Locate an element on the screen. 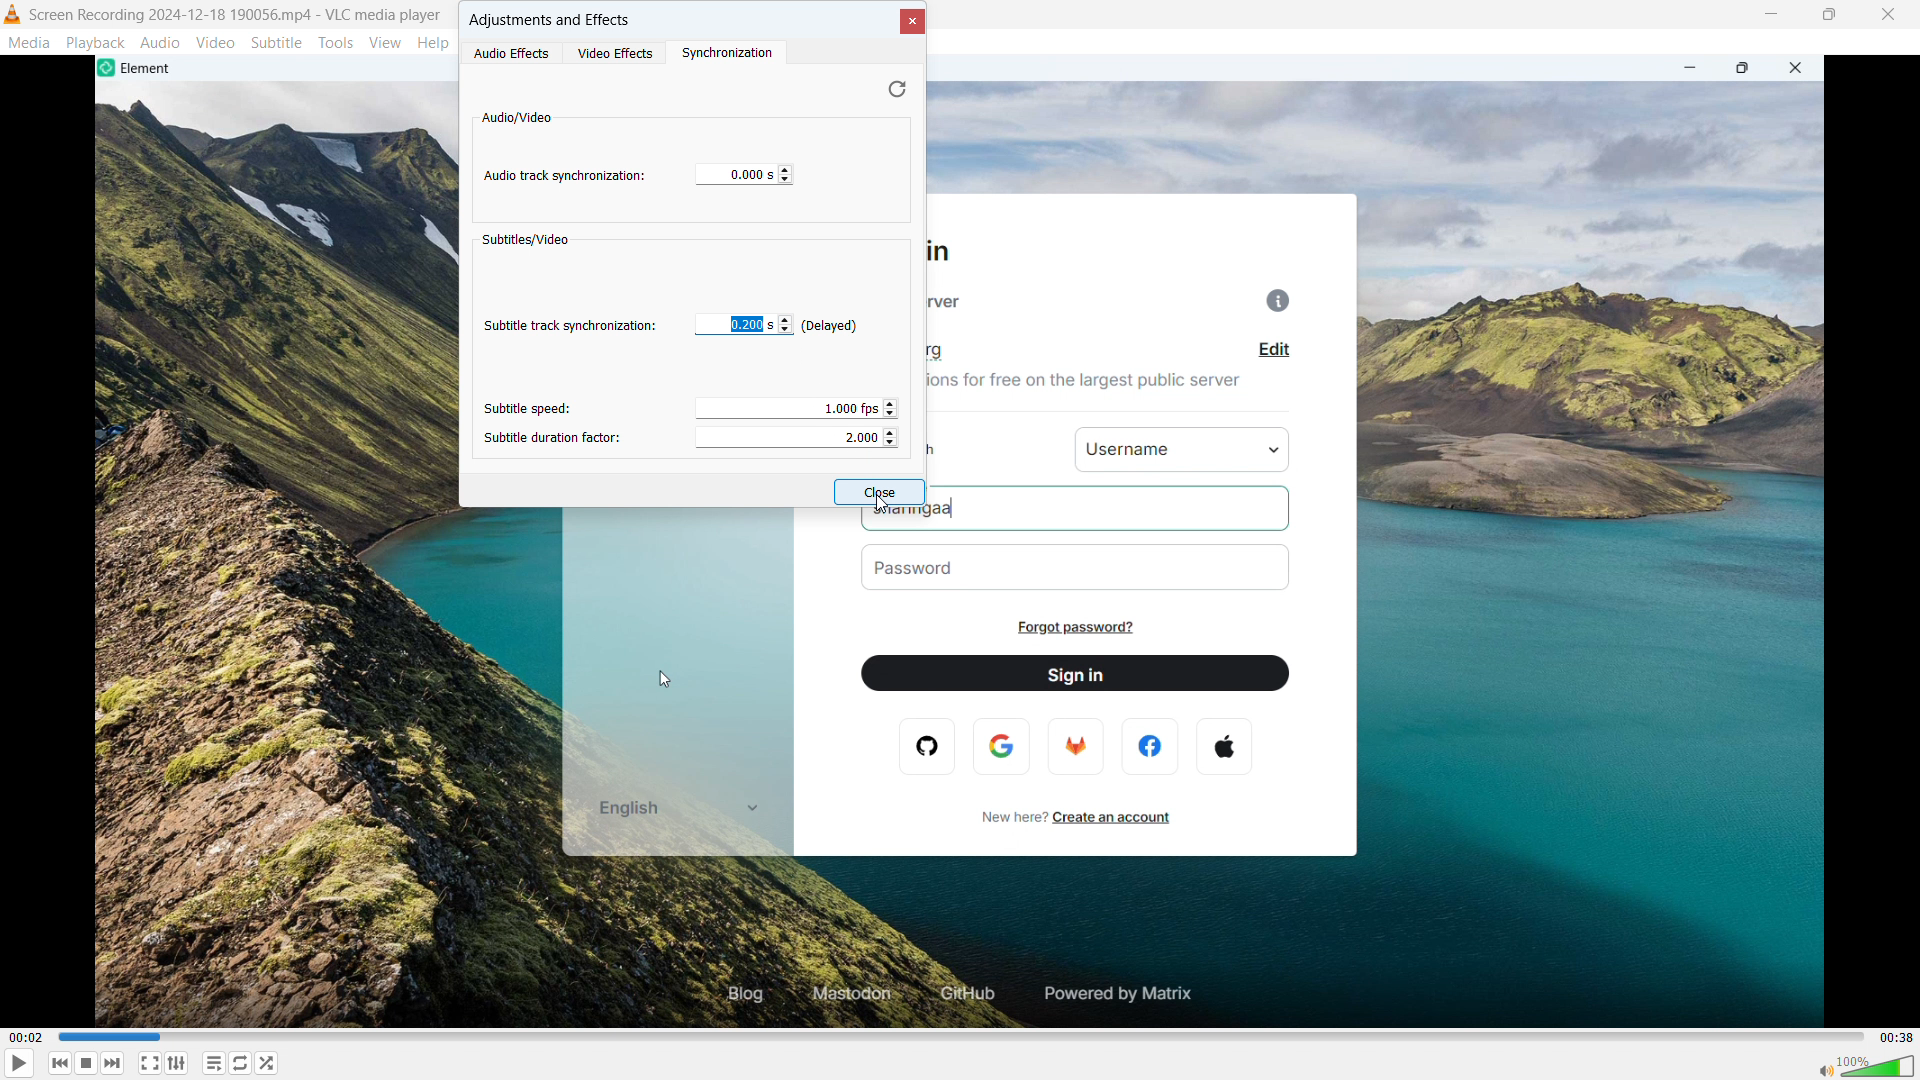 This screenshot has height=1080, width=1920. maximize is located at coordinates (1830, 15).